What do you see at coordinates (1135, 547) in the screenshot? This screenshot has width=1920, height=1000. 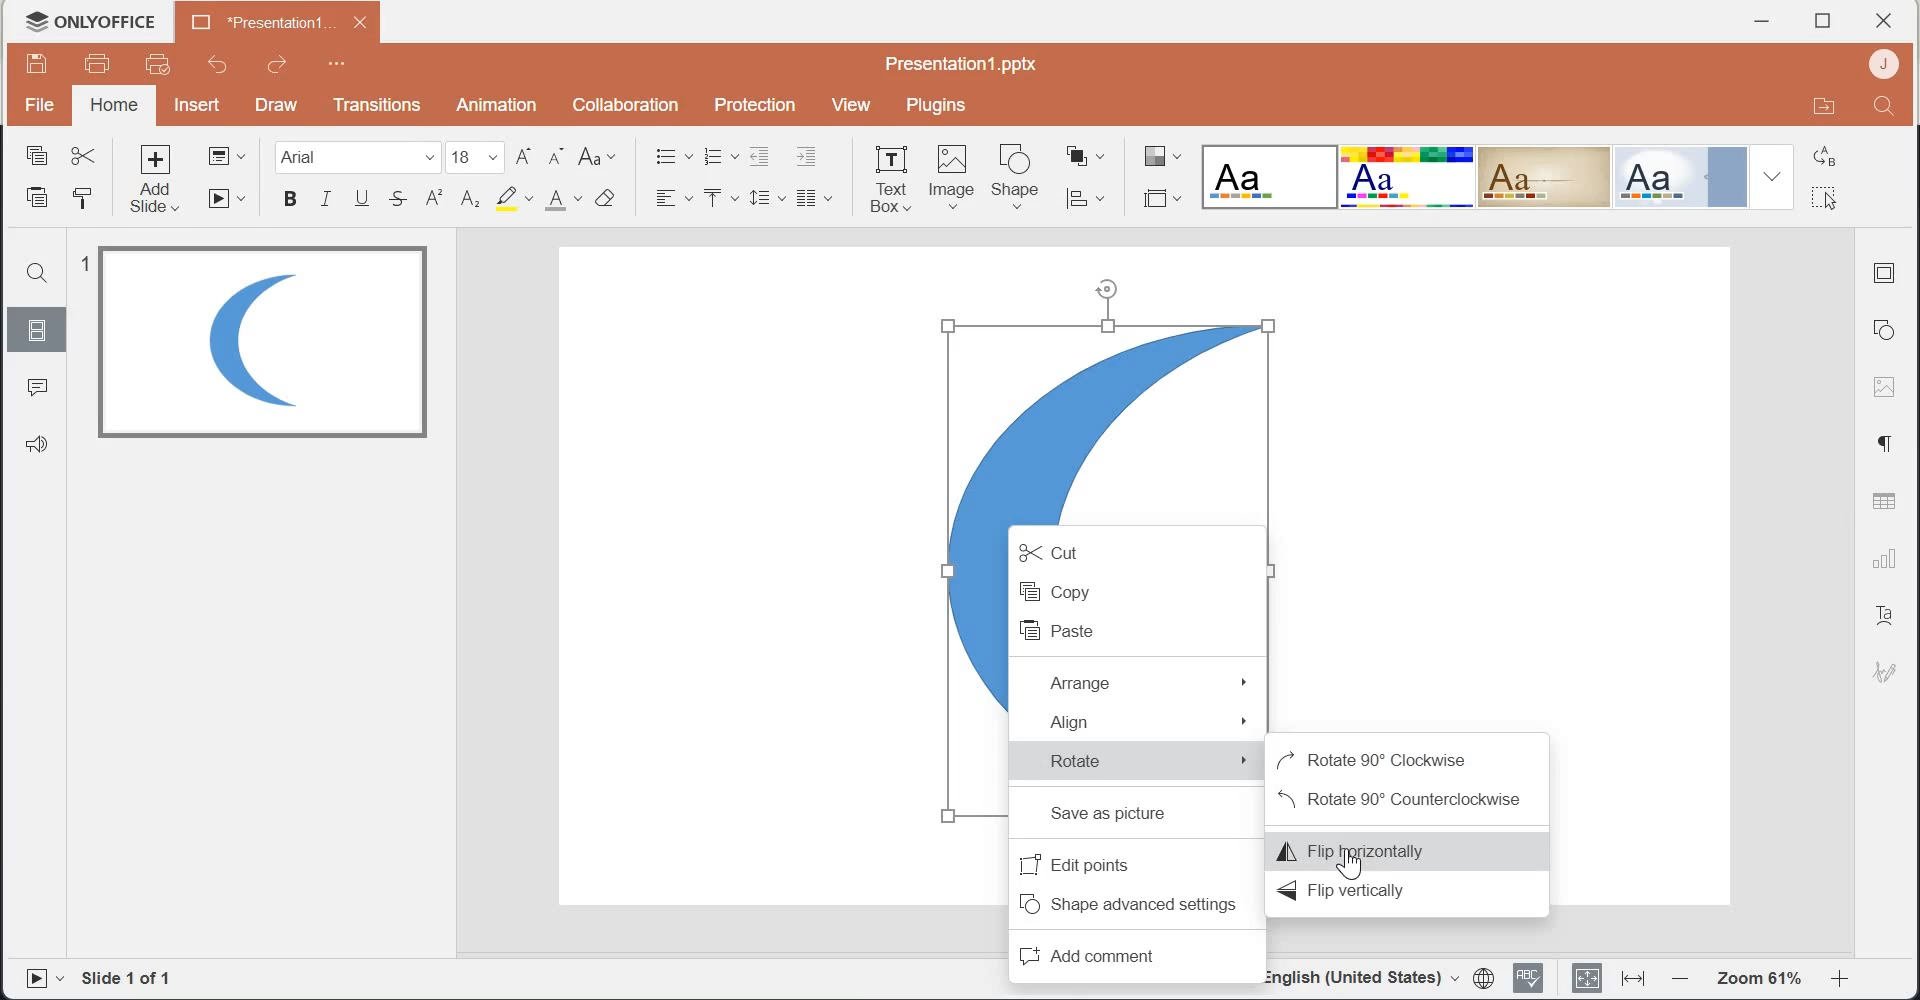 I see `Cut` at bounding box center [1135, 547].